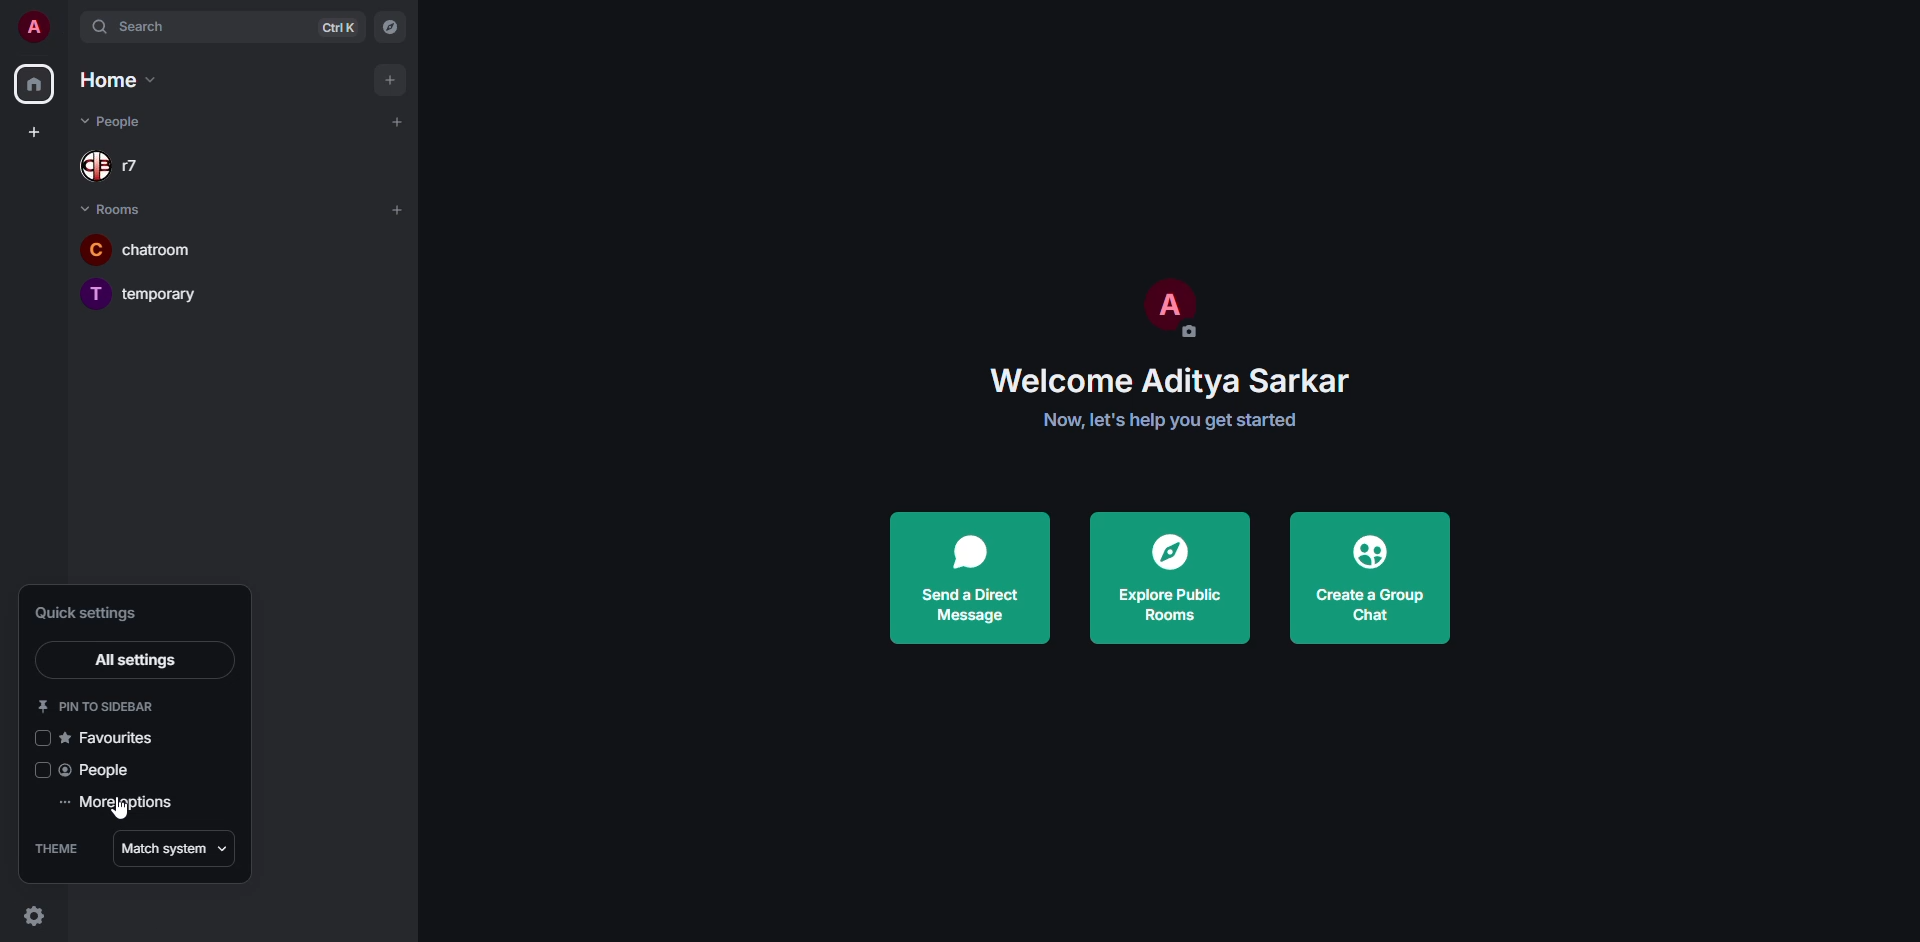 The image size is (1920, 942). Describe the element at coordinates (172, 848) in the screenshot. I see `match system` at that location.